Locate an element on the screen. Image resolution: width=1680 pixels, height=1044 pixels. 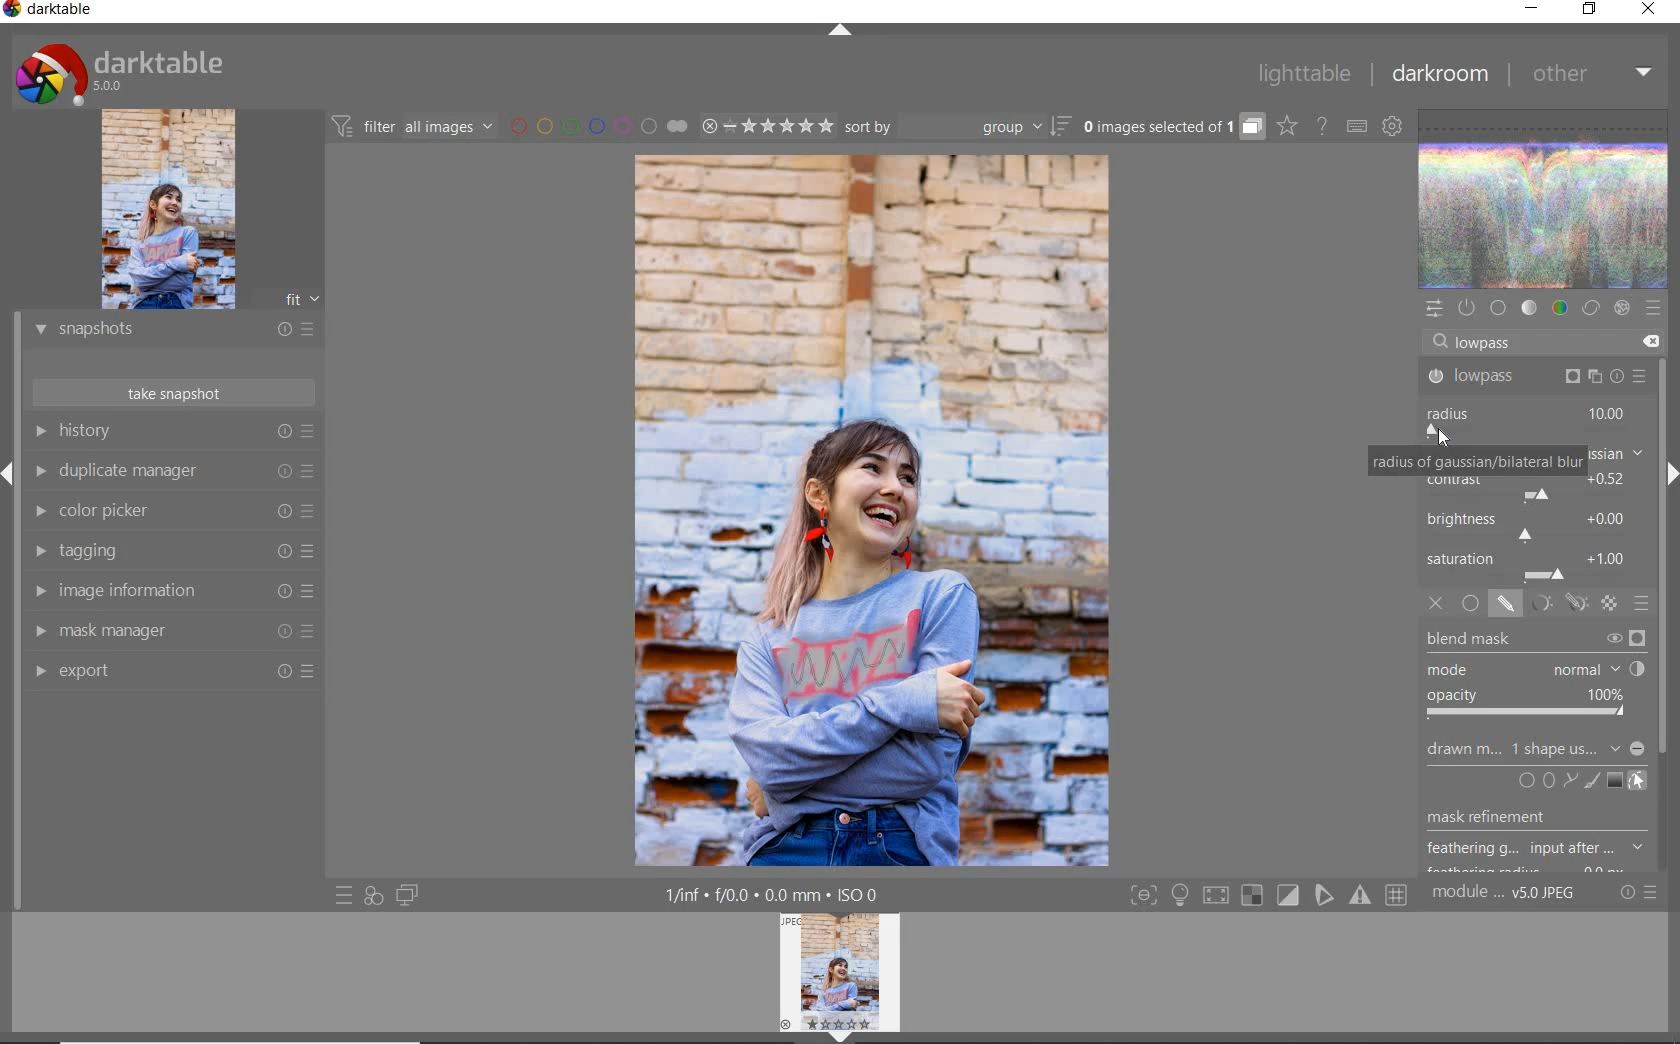
lowpass is located at coordinates (1492, 344).